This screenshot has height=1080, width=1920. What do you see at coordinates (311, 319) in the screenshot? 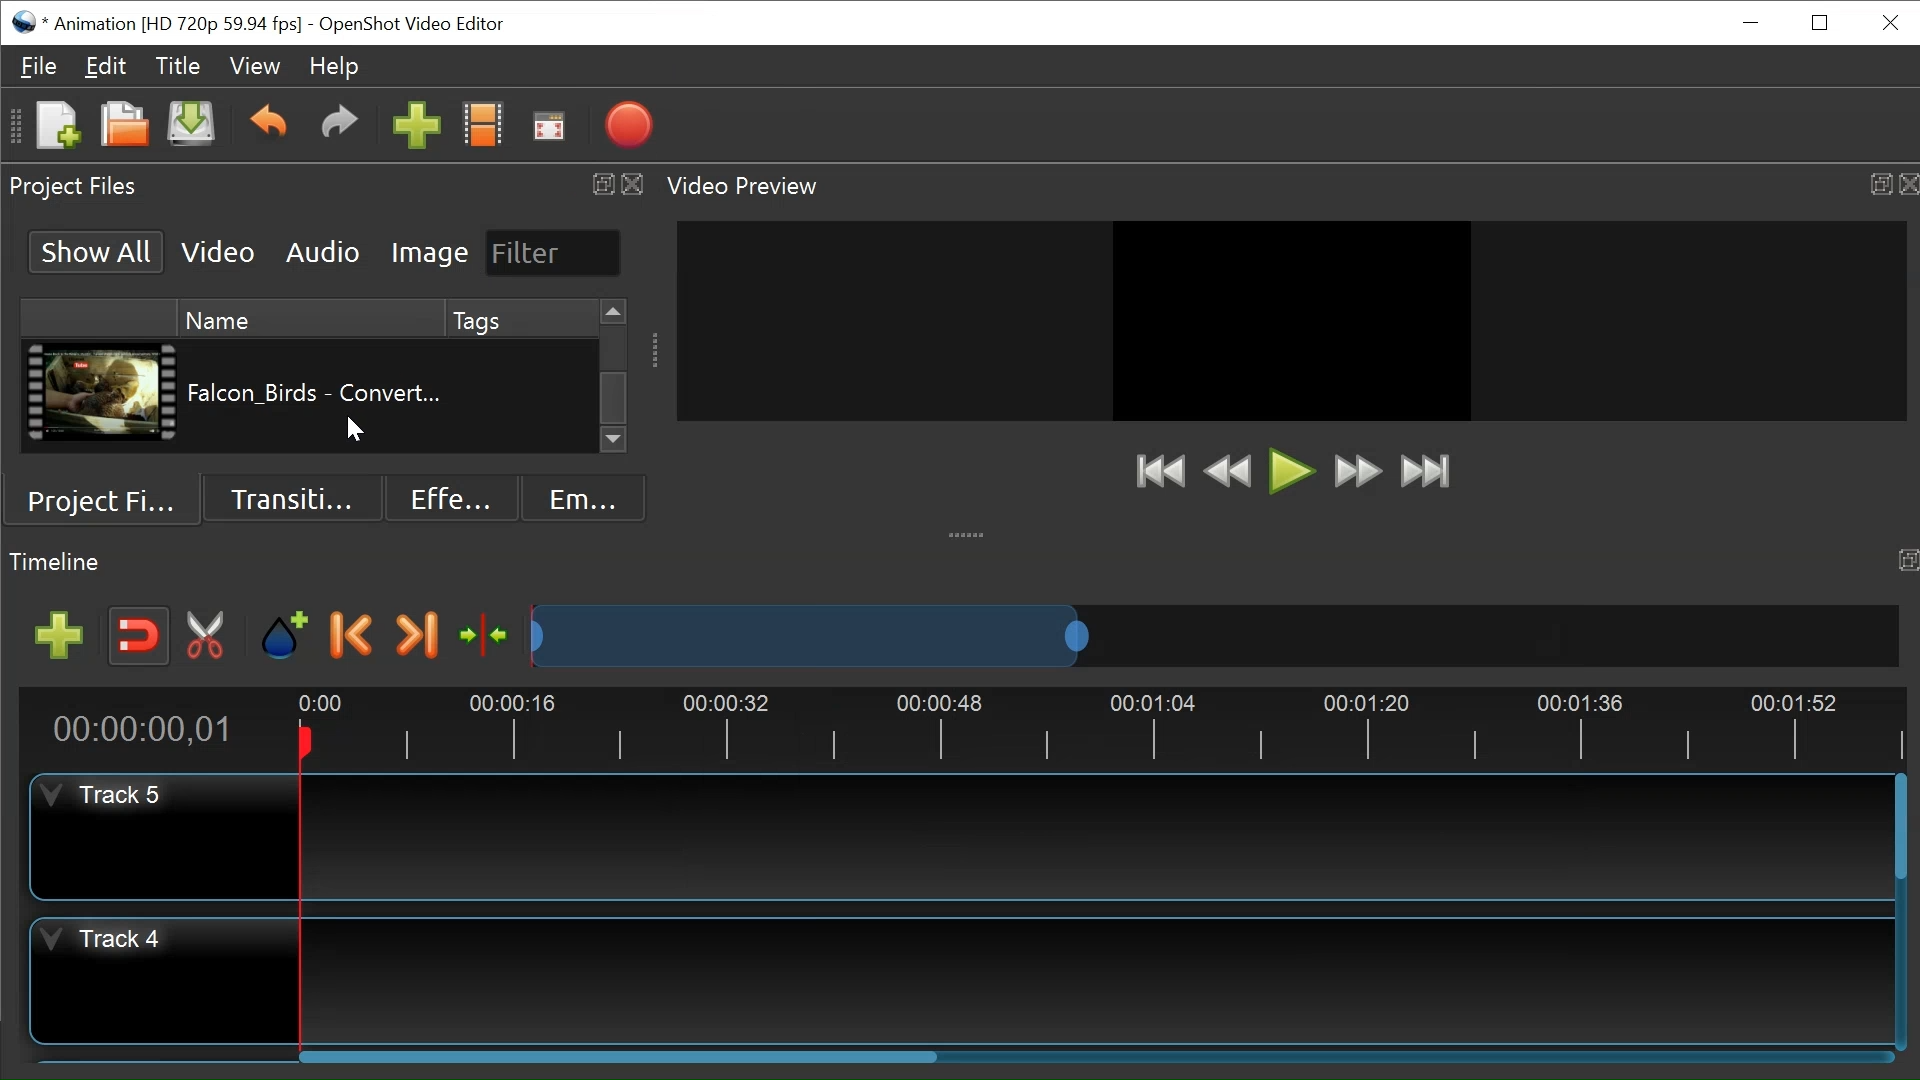
I see `Name` at bounding box center [311, 319].